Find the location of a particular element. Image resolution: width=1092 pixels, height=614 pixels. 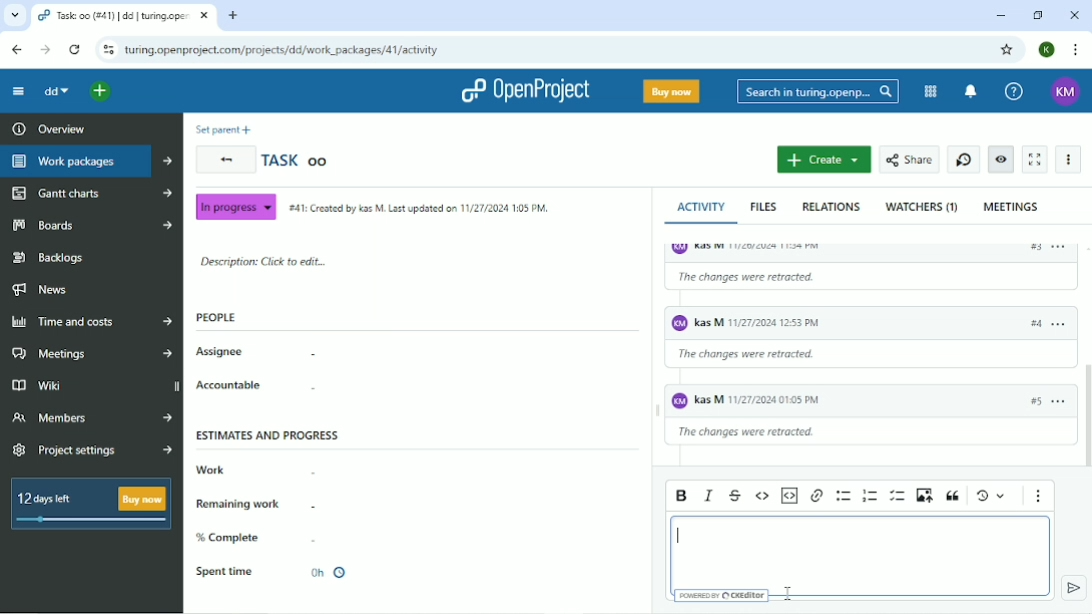

options is located at coordinates (1062, 247).